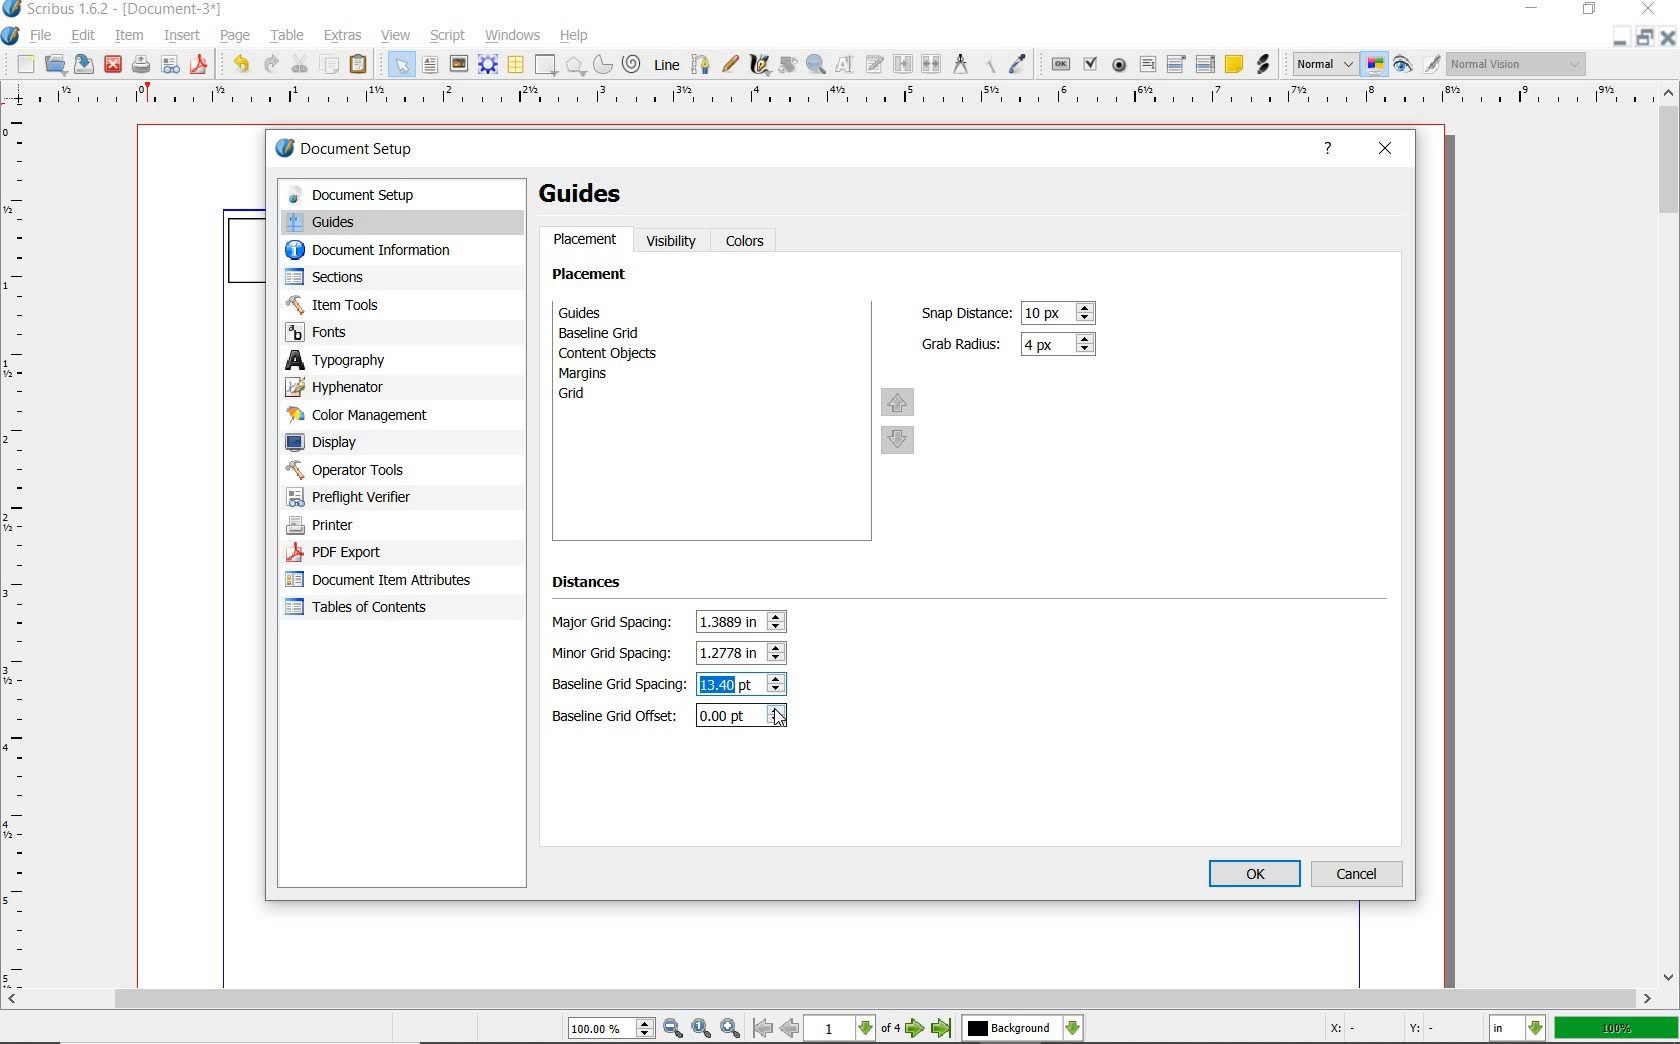 The height and width of the screenshot is (1044, 1680). What do you see at coordinates (817, 66) in the screenshot?
I see `zoom in or zoom out` at bounding box center [817, 66].